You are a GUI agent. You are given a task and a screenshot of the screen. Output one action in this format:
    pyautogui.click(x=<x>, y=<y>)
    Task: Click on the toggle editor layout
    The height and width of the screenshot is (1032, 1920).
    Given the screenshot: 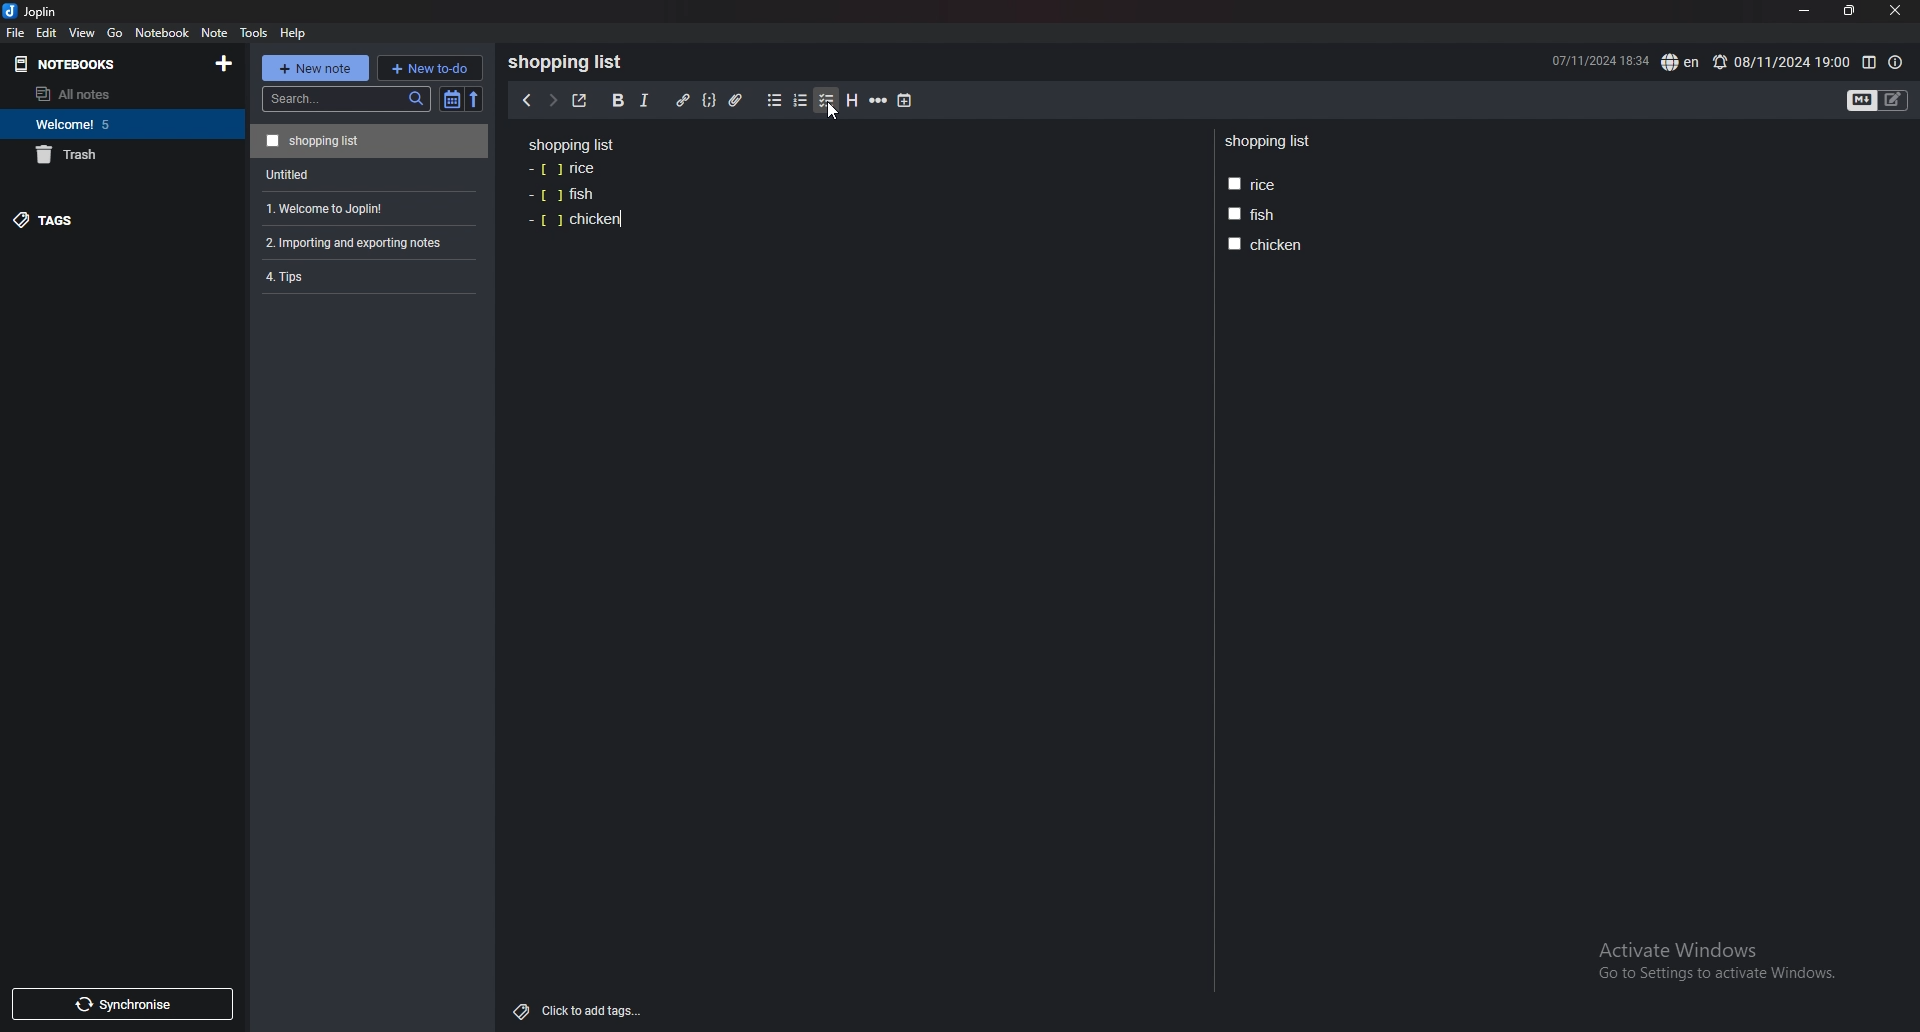 What is the action you would take?
    pyautogui.click(x=1869, y=63)
    